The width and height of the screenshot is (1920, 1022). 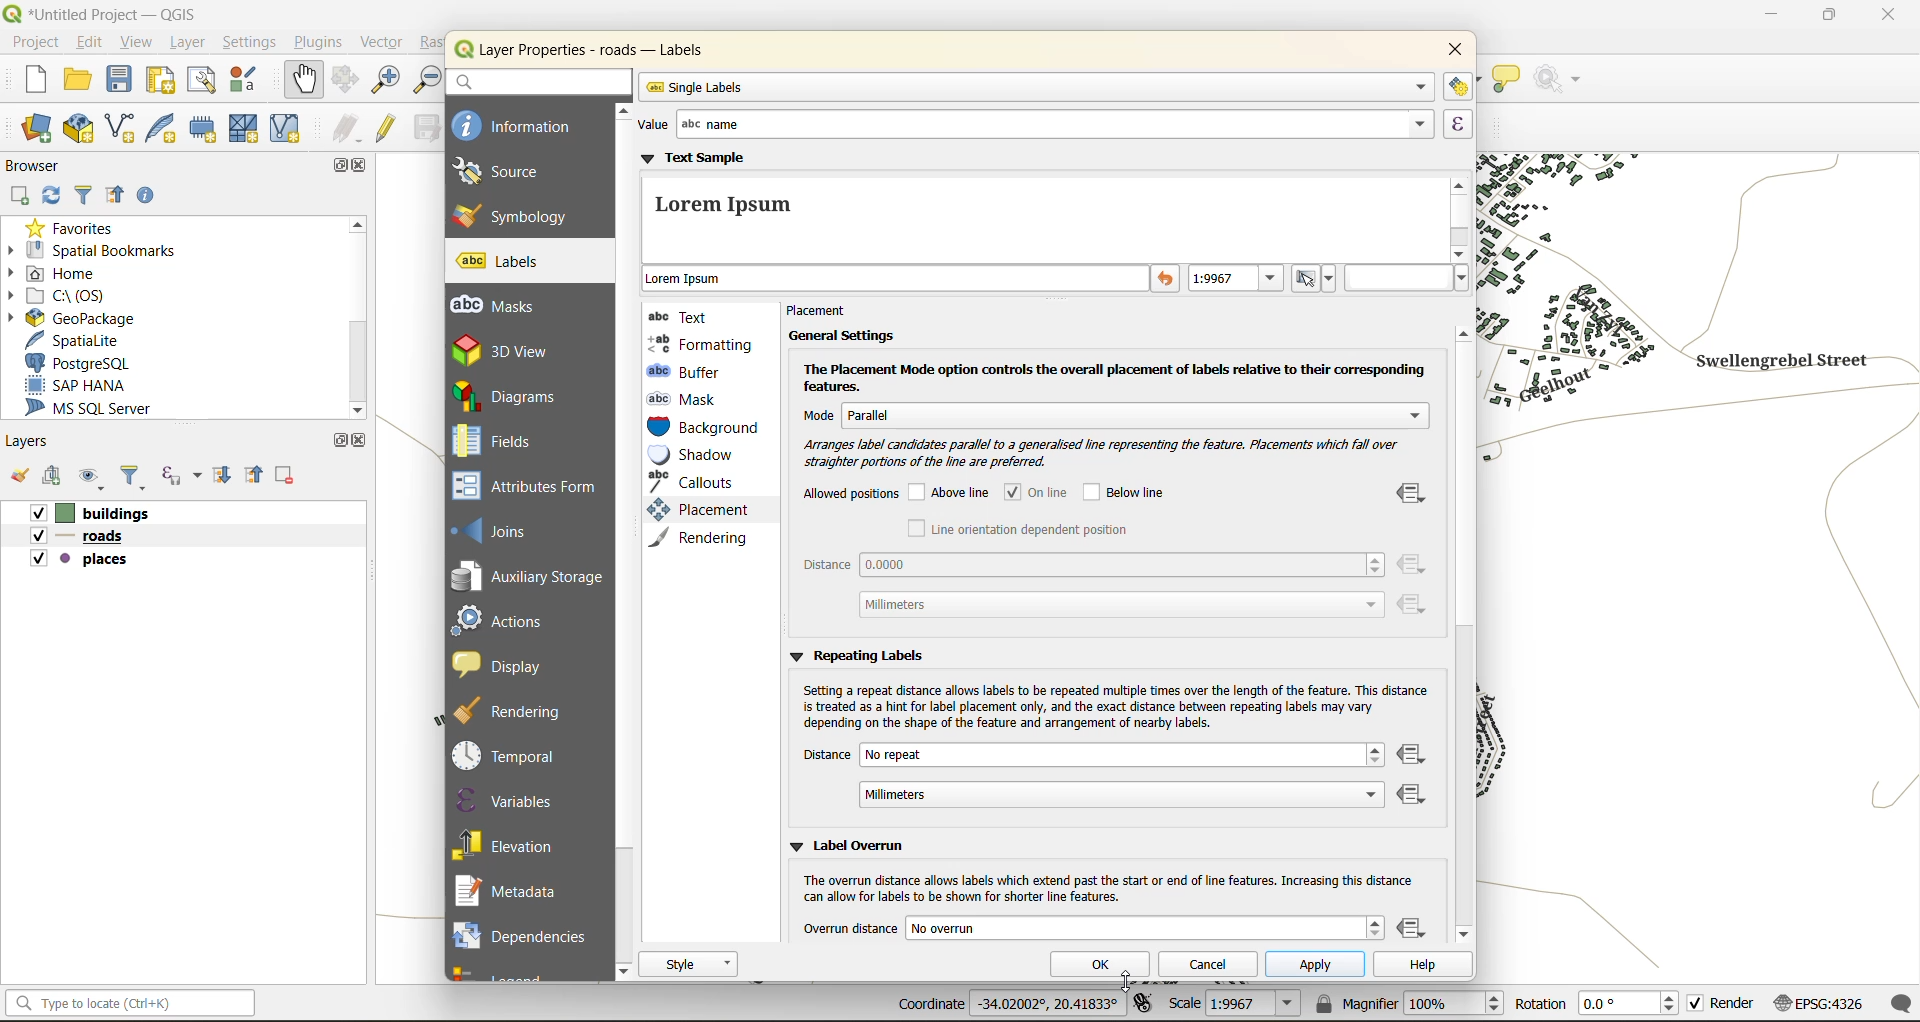 What do you see at coordinates (1817, 999) in the screenshot?
I see `crs` at bounding box center [1817, 999].